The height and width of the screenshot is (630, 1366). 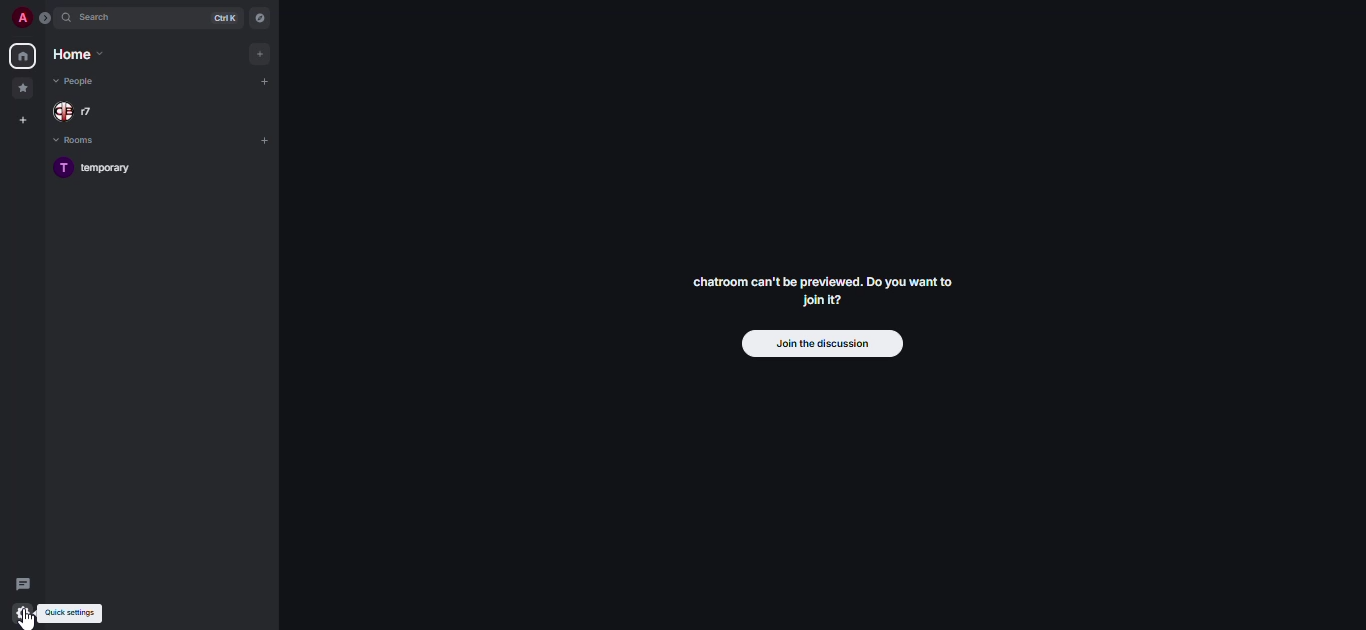 What do you see at coordinates (98, 169) in the screenshot?
I see `room` at bounding box center [98, 169].